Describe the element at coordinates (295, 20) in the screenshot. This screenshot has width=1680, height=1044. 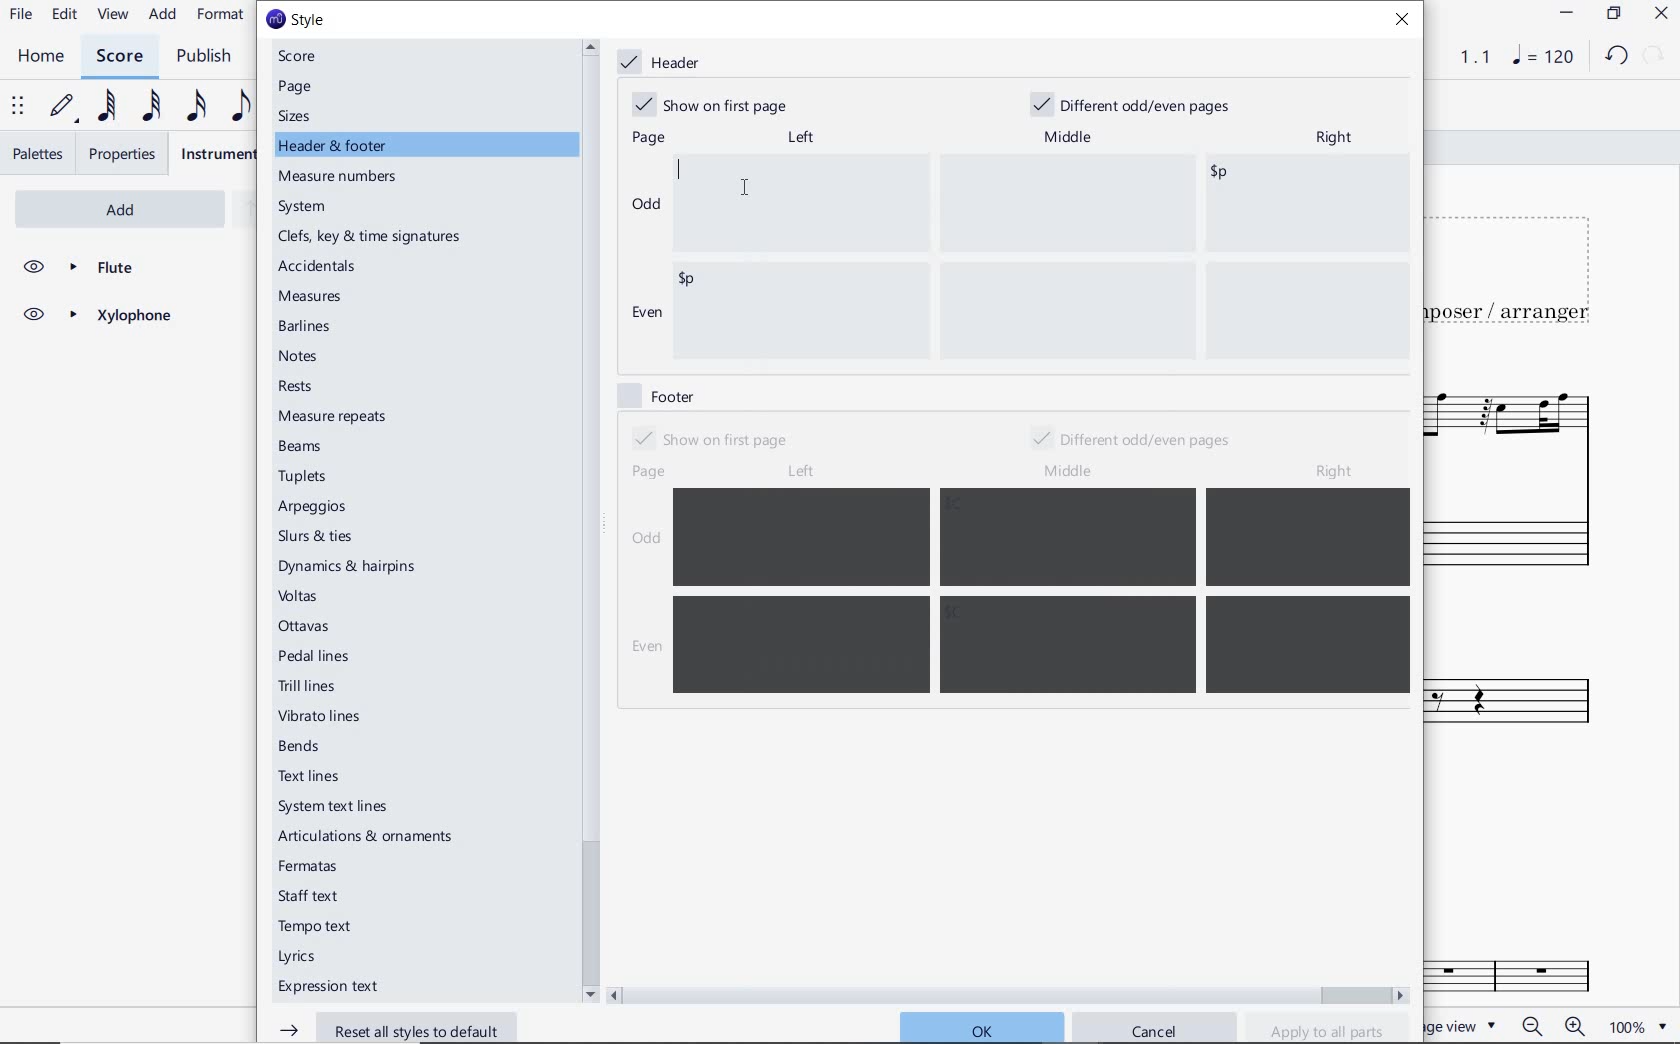
I see `style` at that location.